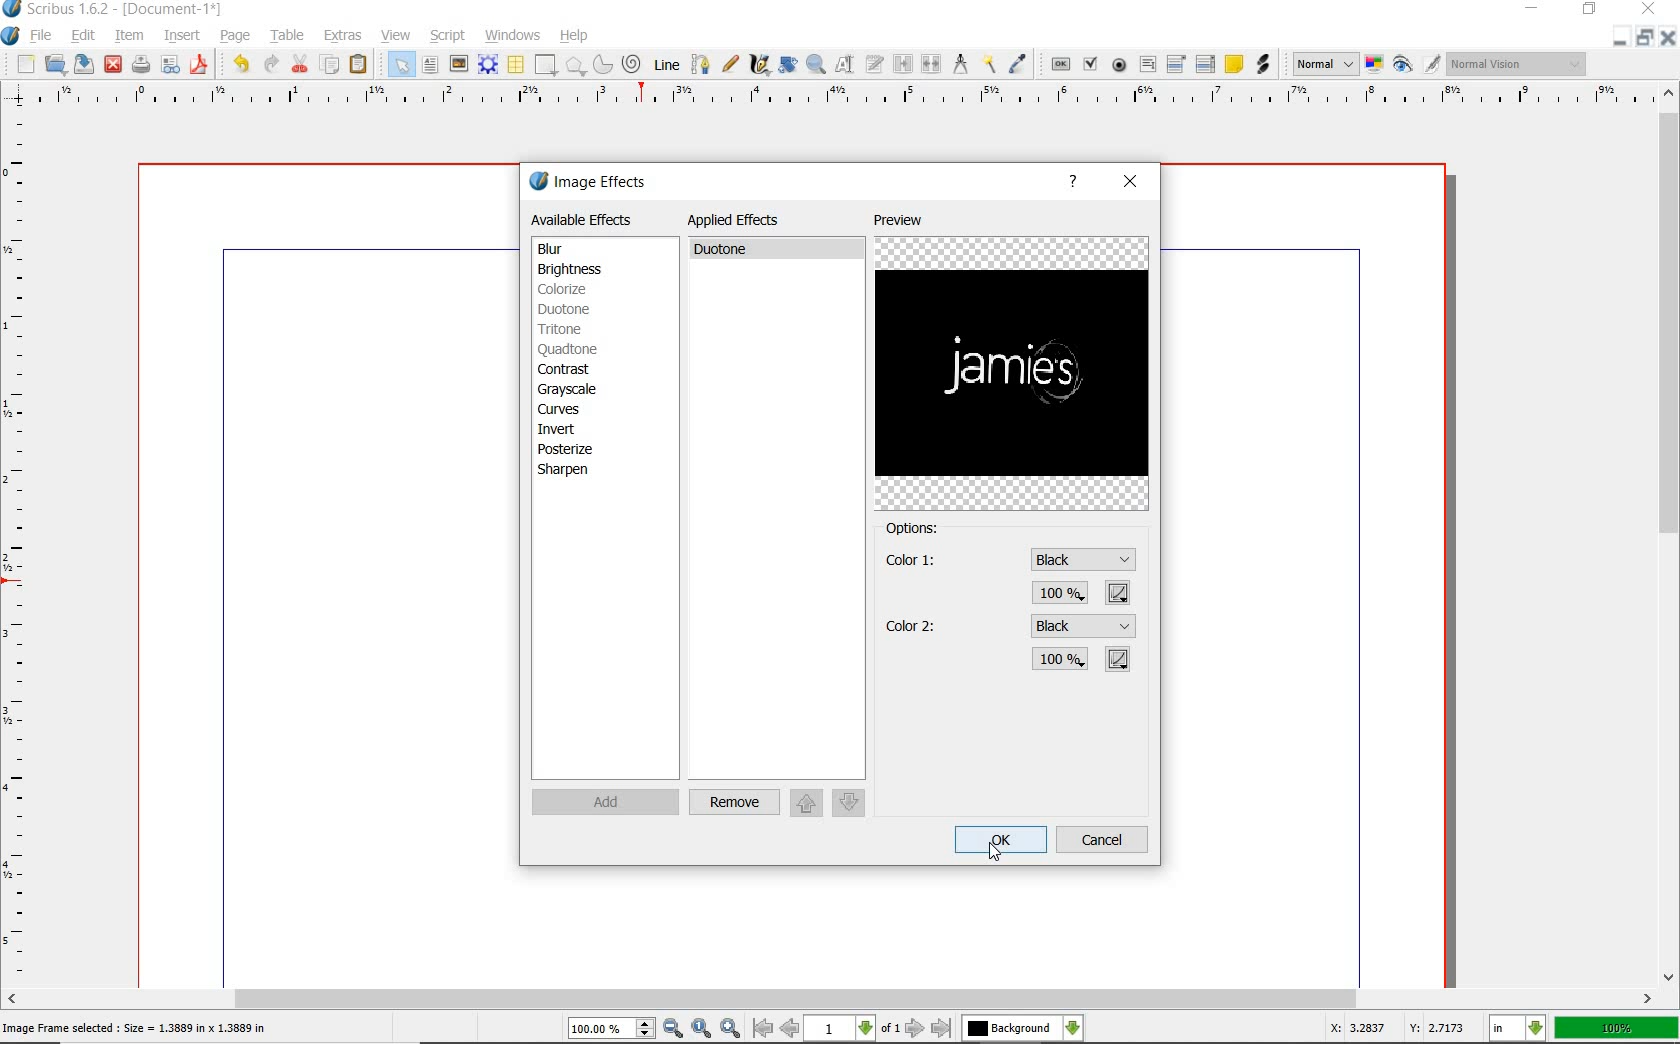 Image resolution: width=1680 pixels, height=1044 pixels. What do you see at coordinates (1647, 37) in the screenshot?
I see `RESTORE` at bounding box center [1647, 37].